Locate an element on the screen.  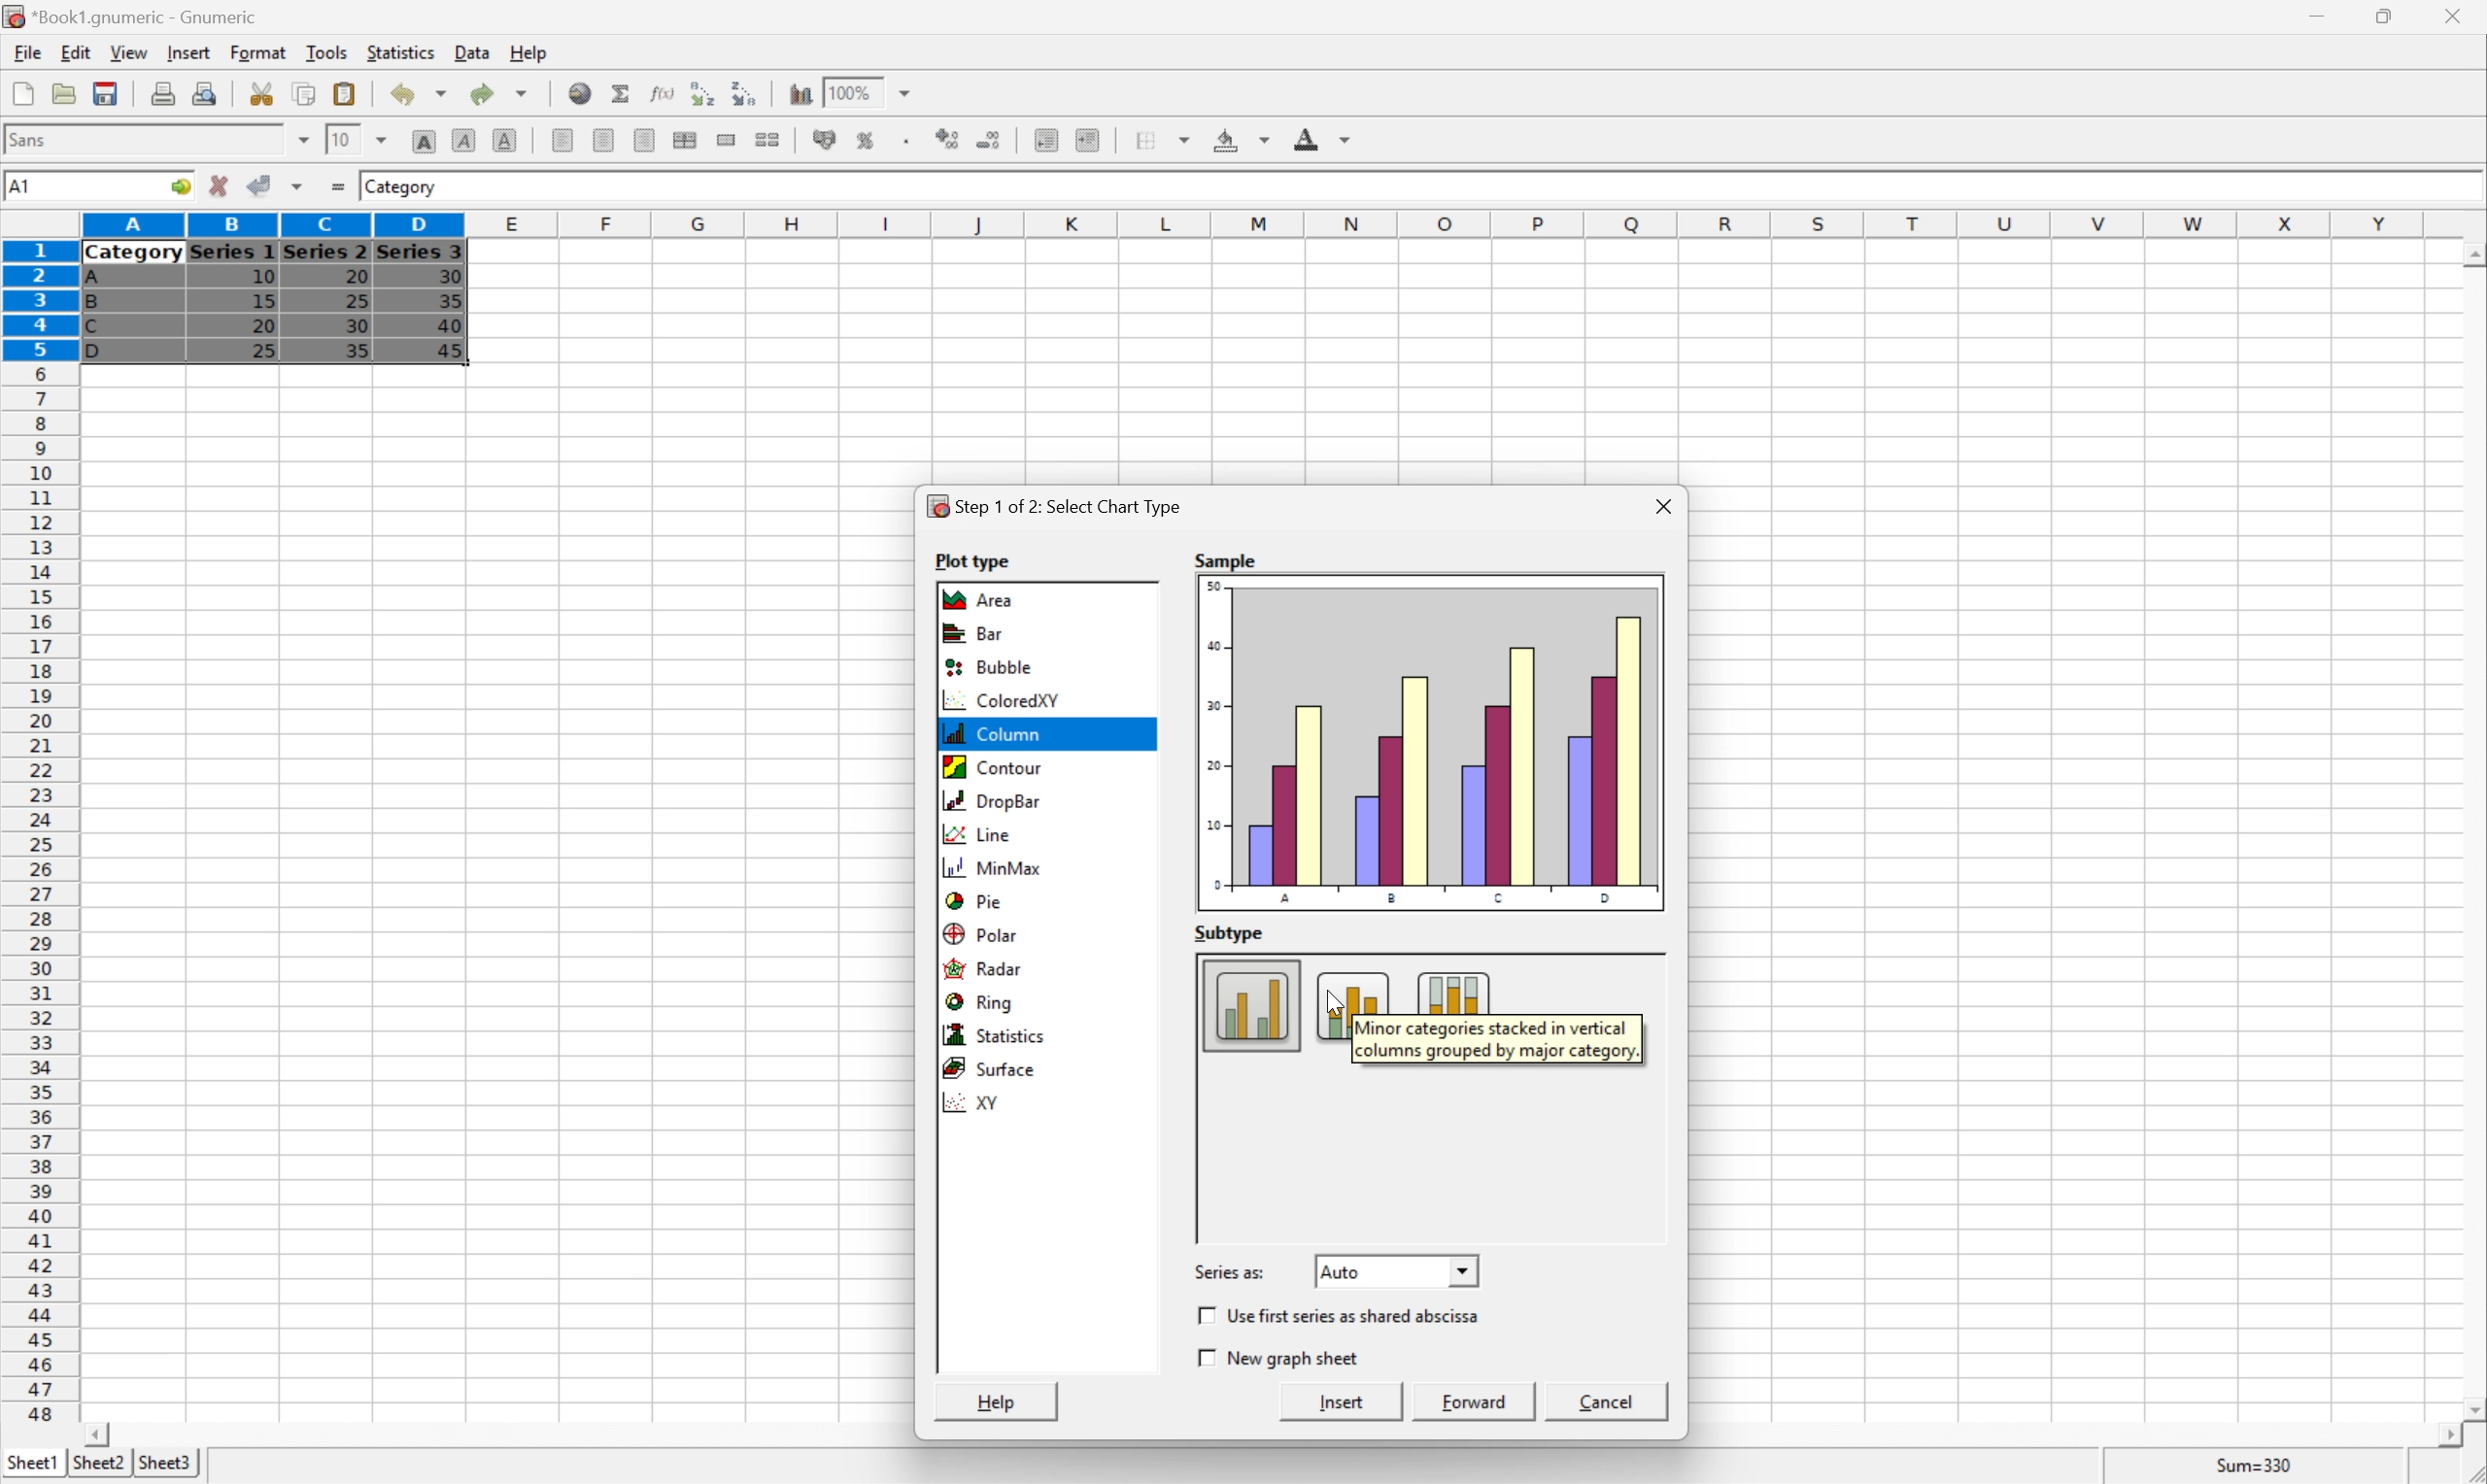
Sample is located at coordinates (1433, 743).